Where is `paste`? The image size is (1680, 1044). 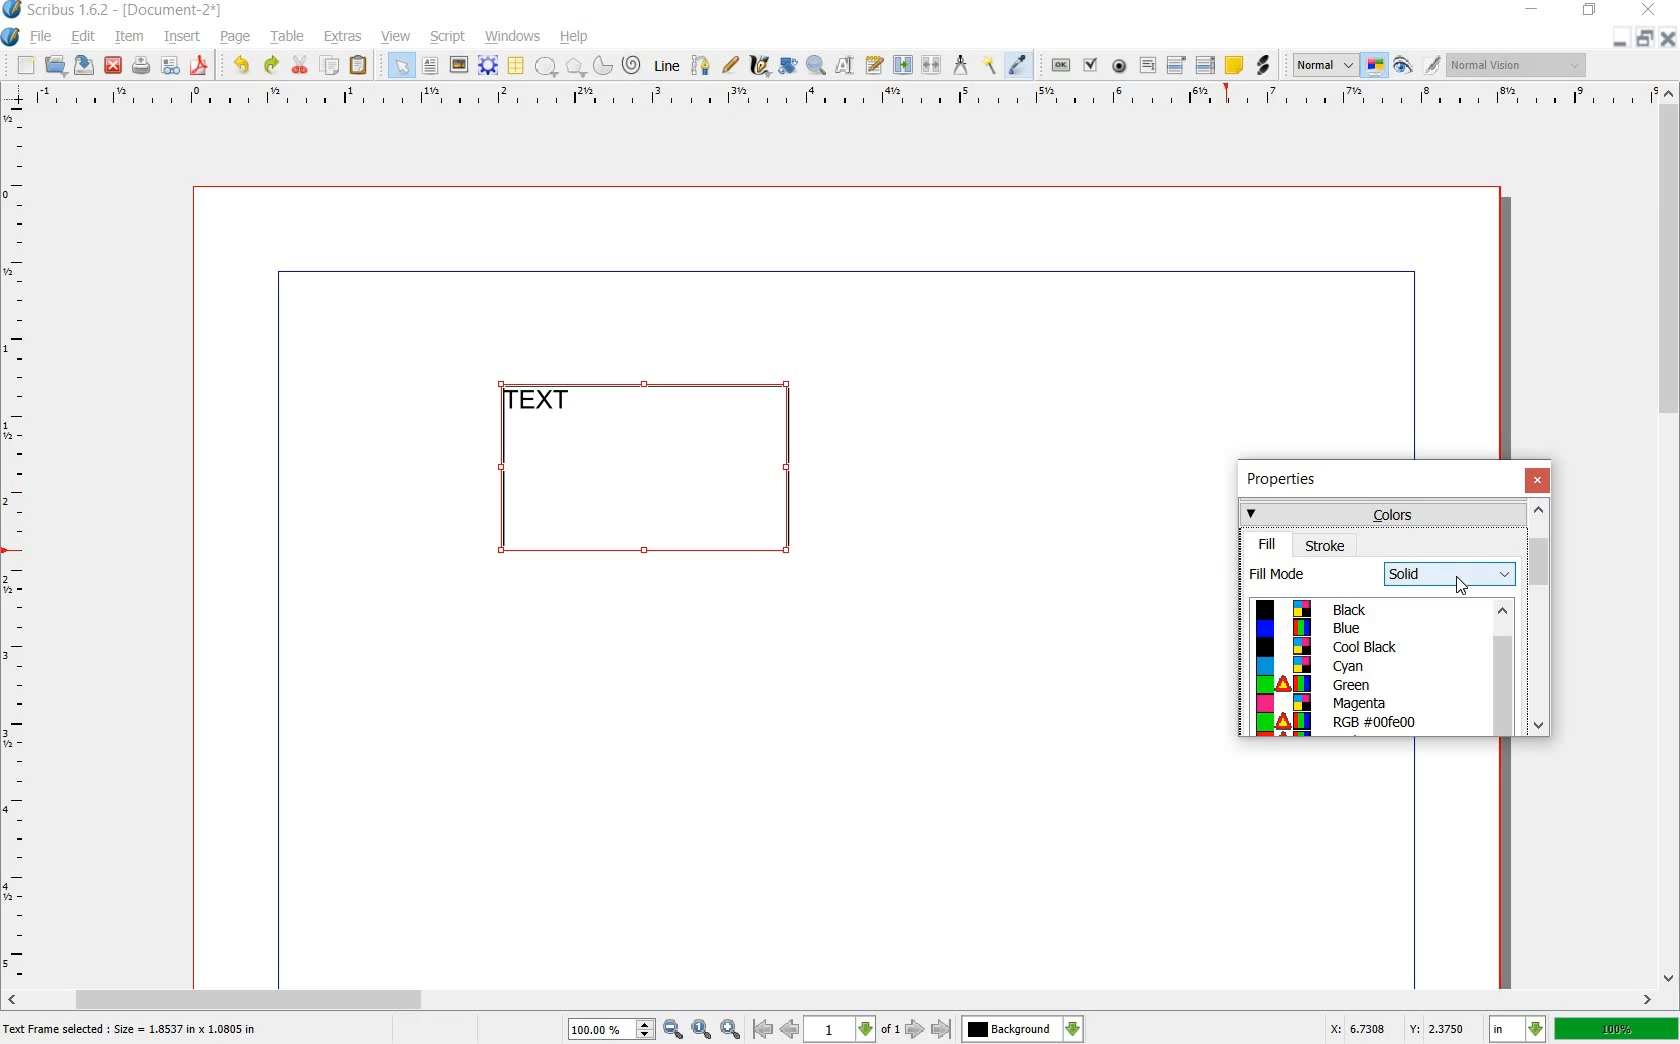
paste is located at coordinates (359, 66).